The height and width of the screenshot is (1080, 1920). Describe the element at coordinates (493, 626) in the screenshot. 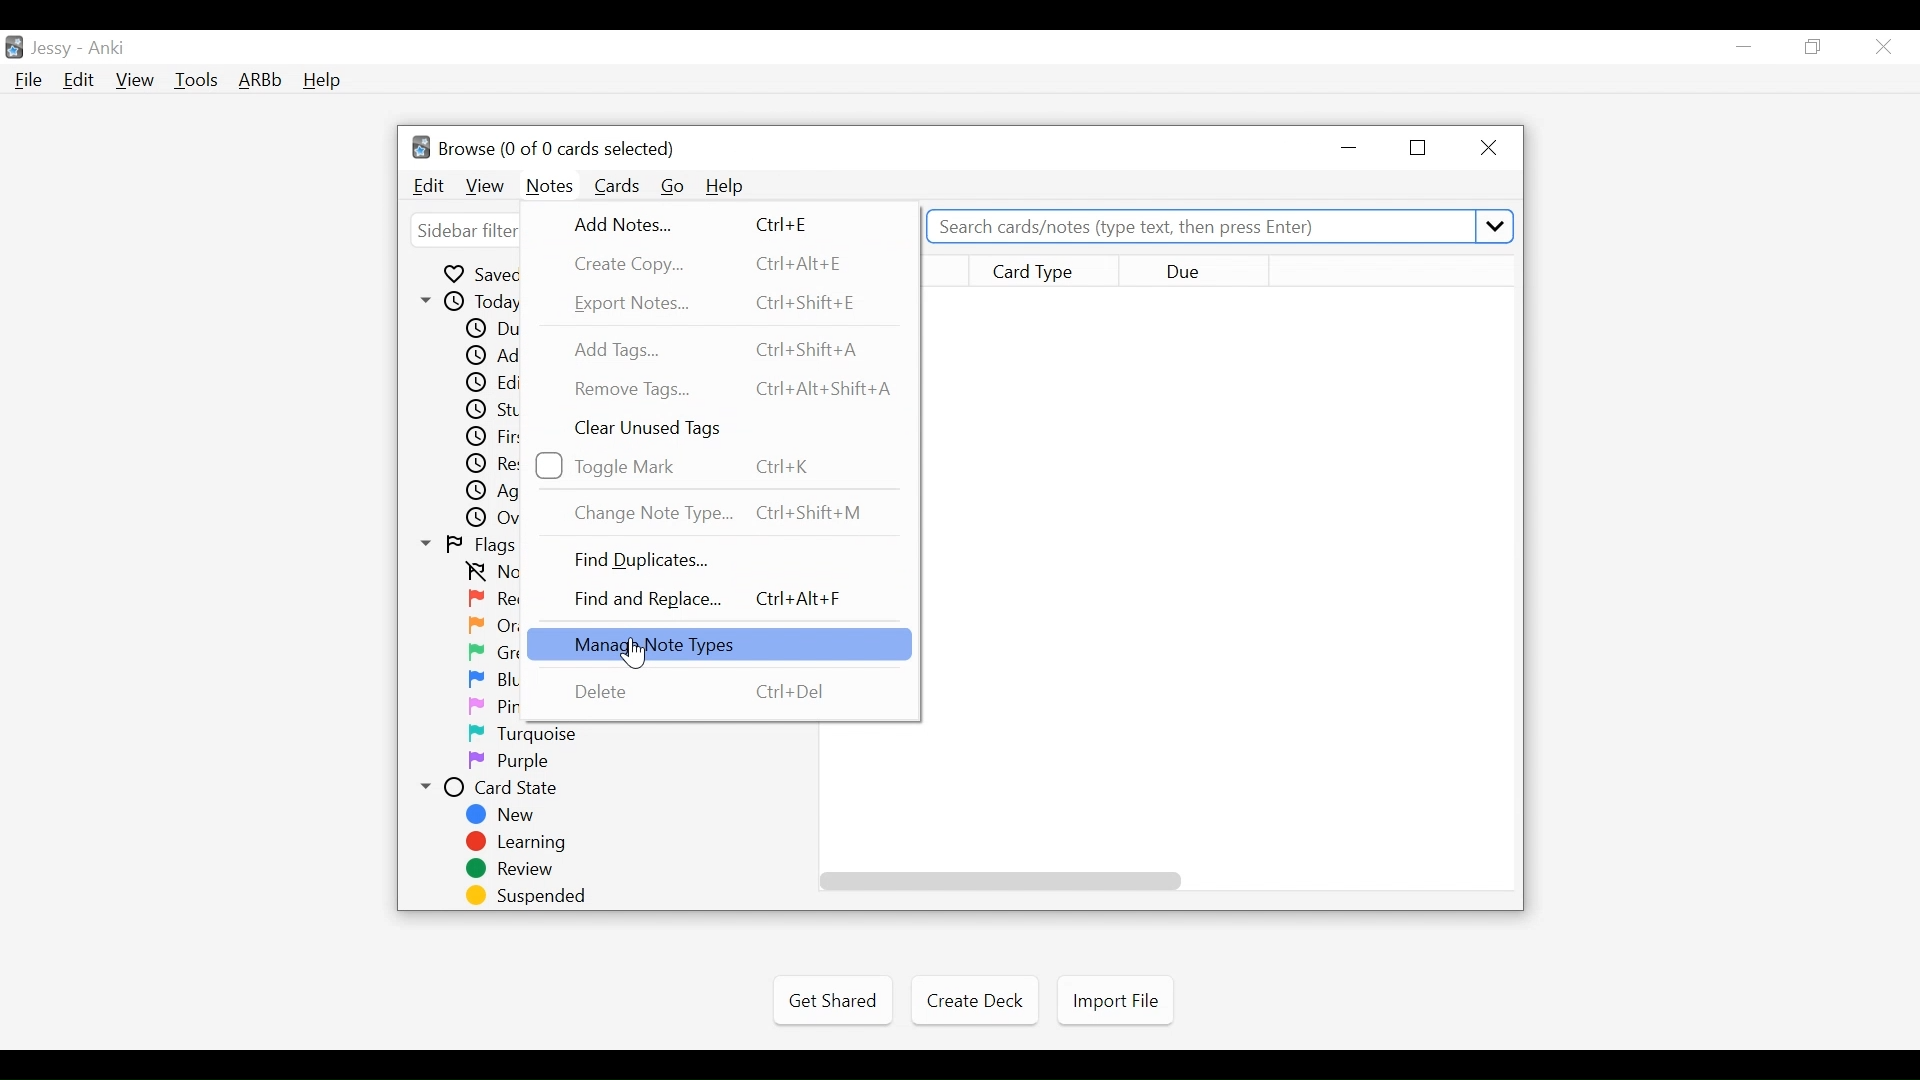

I see `Orange` at that location.